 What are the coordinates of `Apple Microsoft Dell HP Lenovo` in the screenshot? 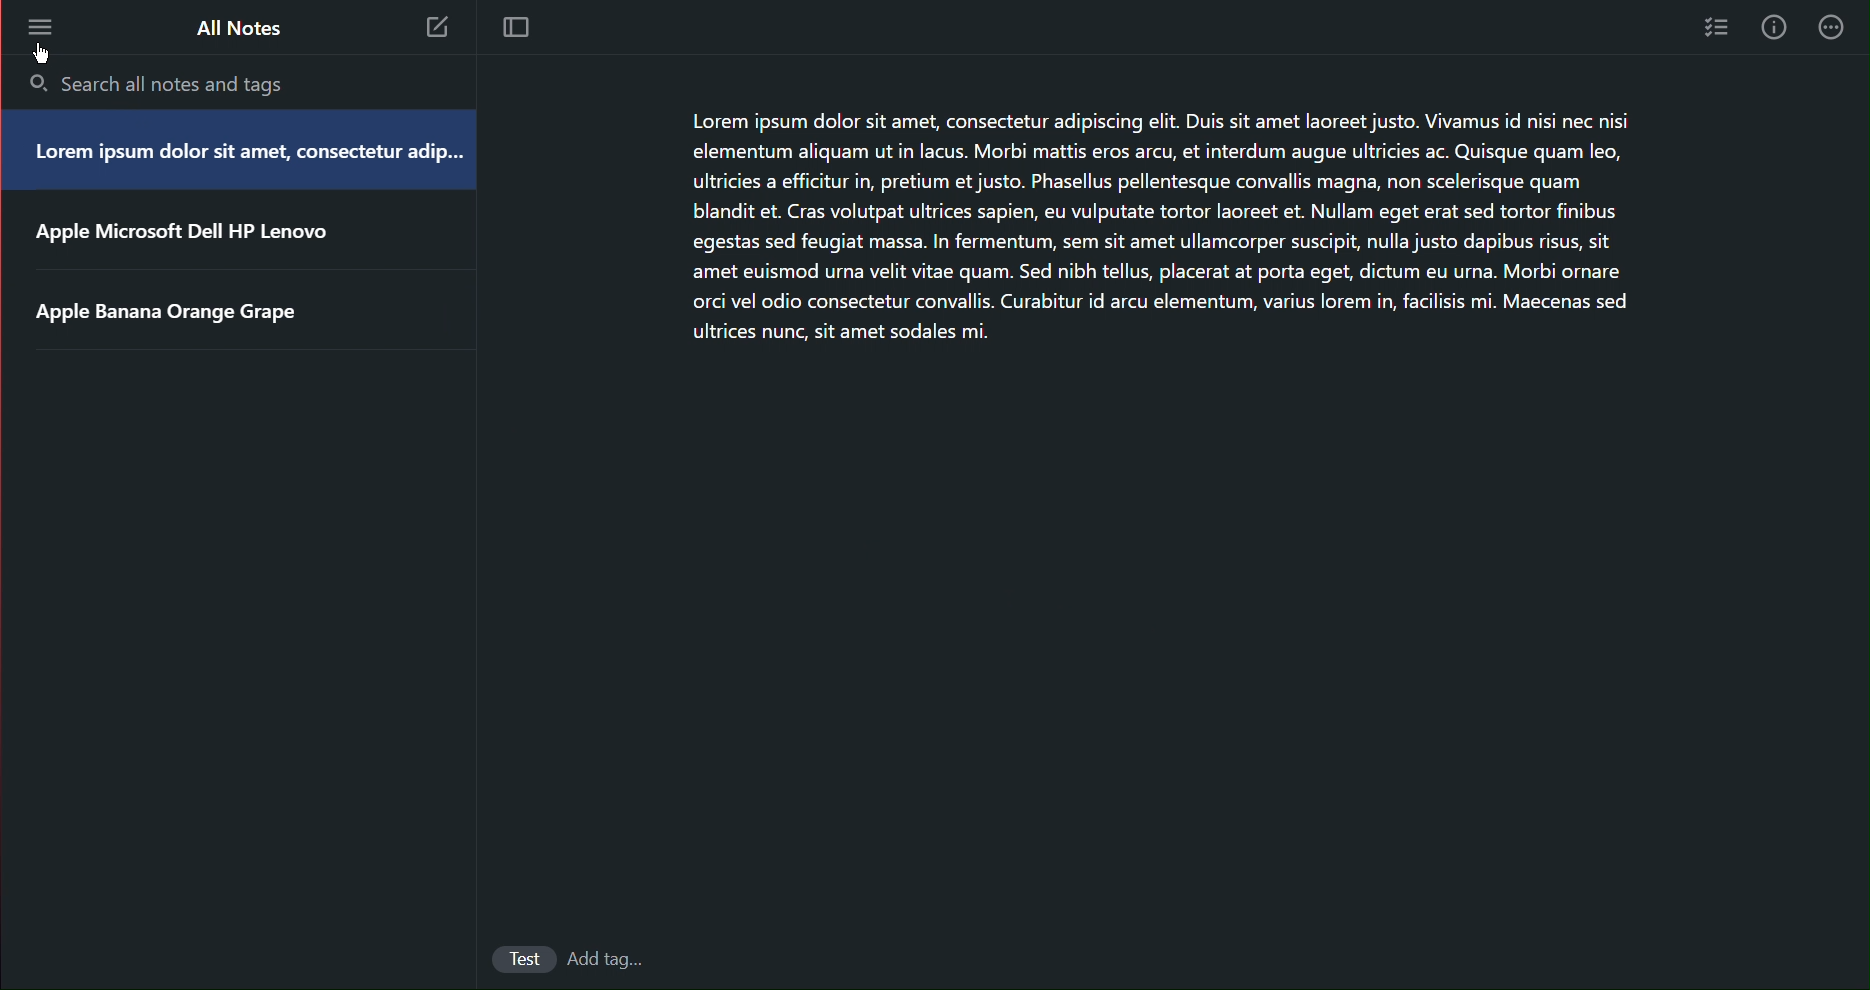 It's located at (185, 234).